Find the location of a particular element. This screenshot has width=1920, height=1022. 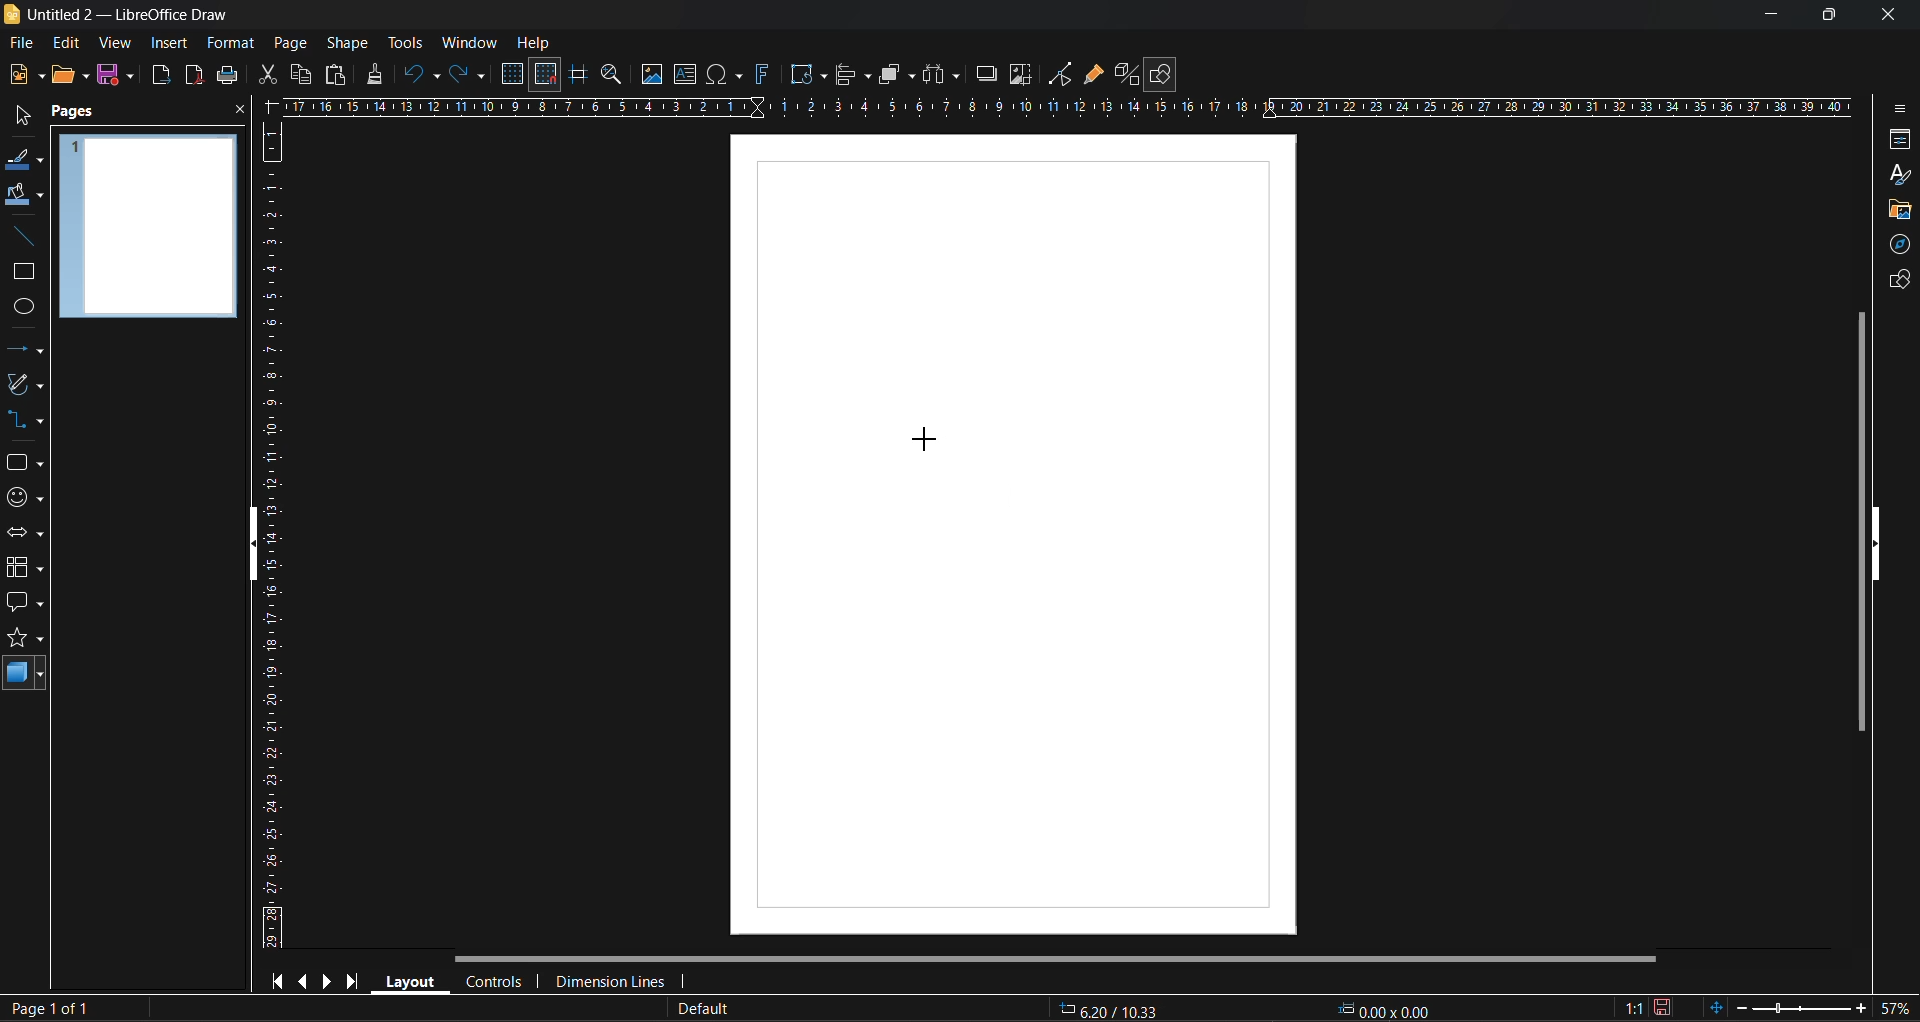

zoom out is located at coordinates (1741, 1005).